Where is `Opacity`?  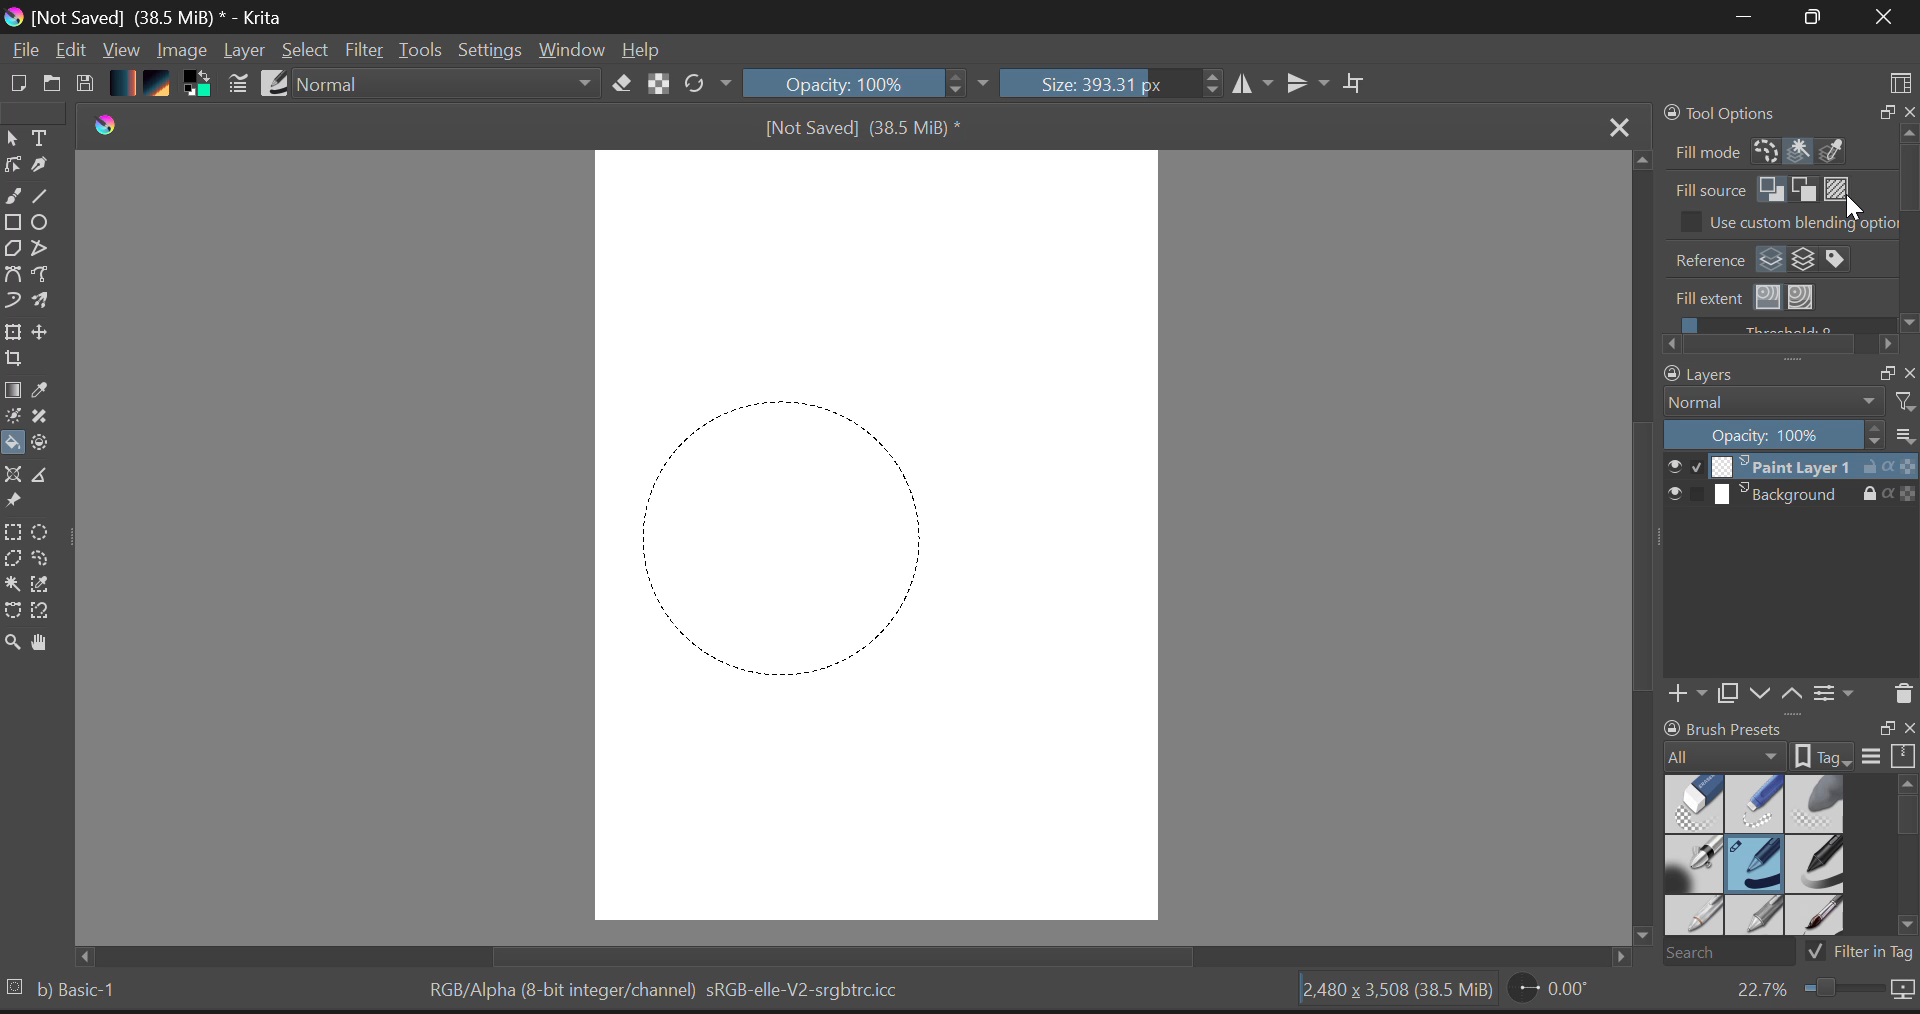
Opacity is located at coordinates (869, 85).